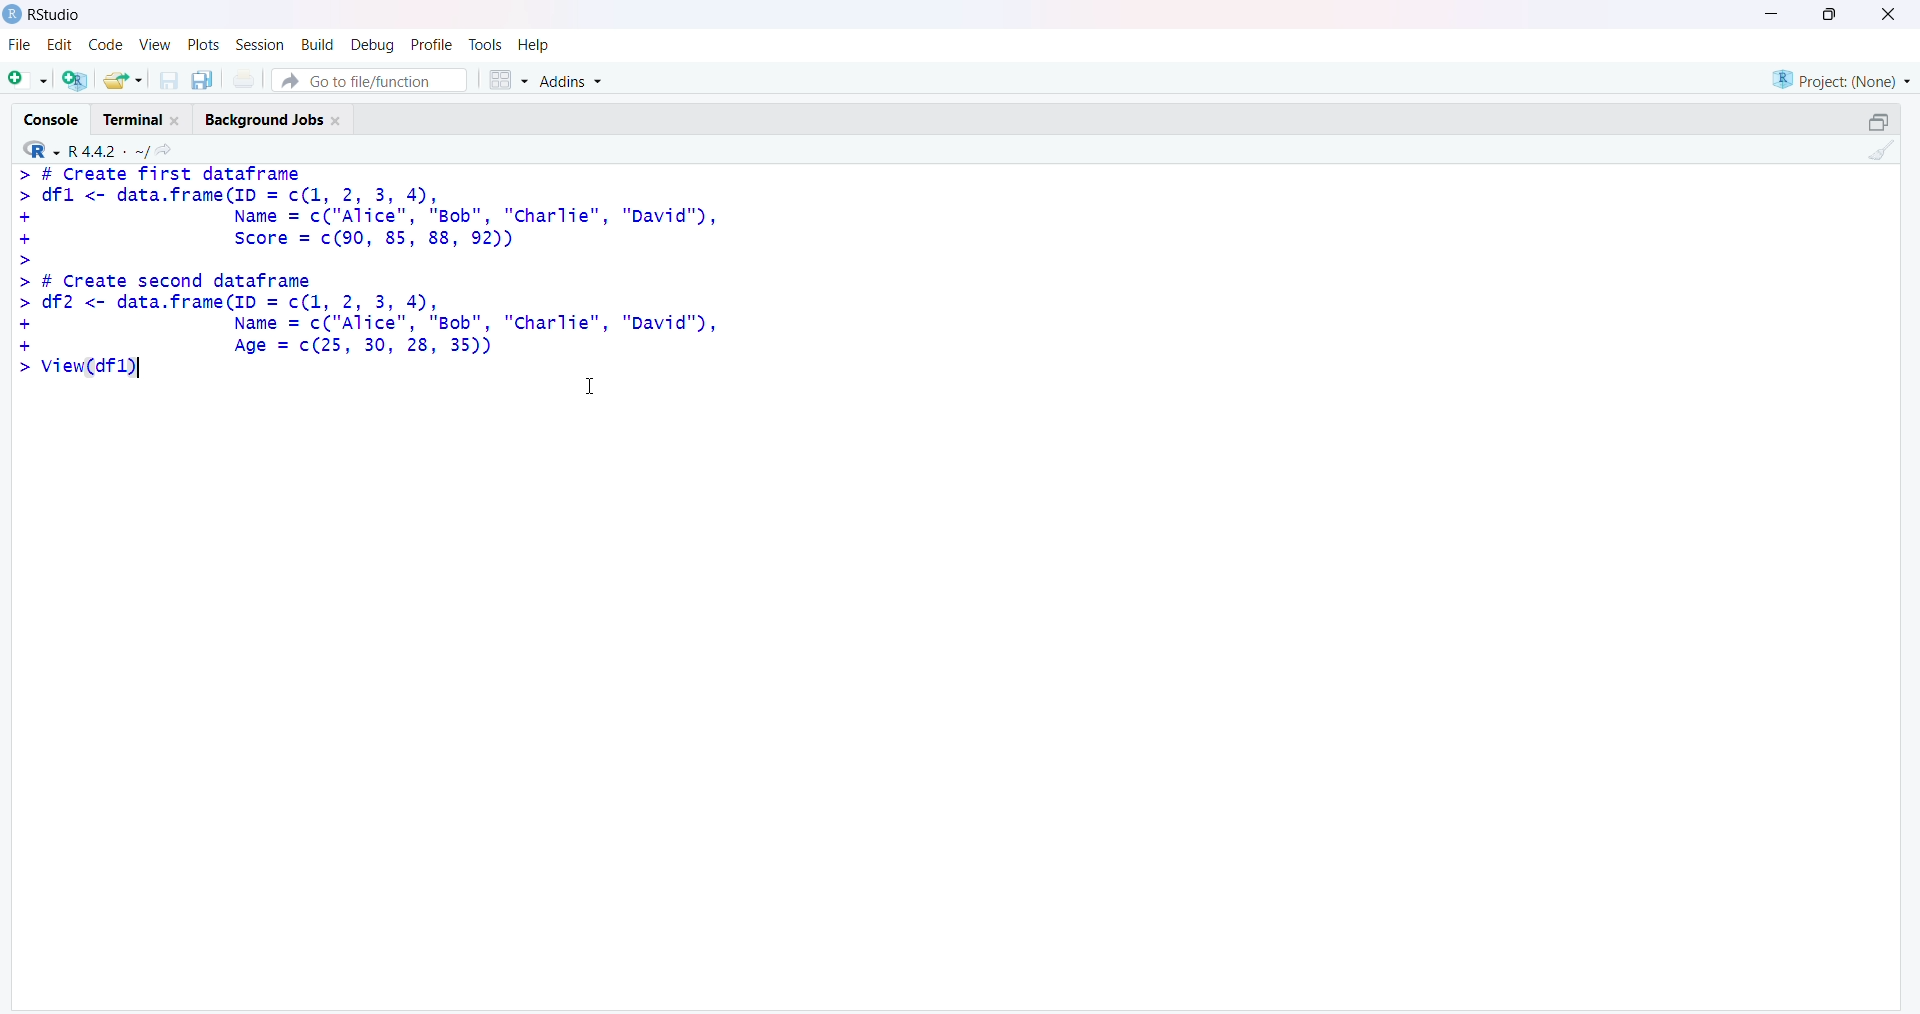 This screenshot has height=1014, width=1920. I want to click on > # Create first dataframe

> dfl <- data.frame(ID = c(1, 2, 3, 4),

+ Name = c("Alice", "Bob", "Charlie", "David"),
+ Score = c(90, 85, 88, 92))

>, so click(368, 216).